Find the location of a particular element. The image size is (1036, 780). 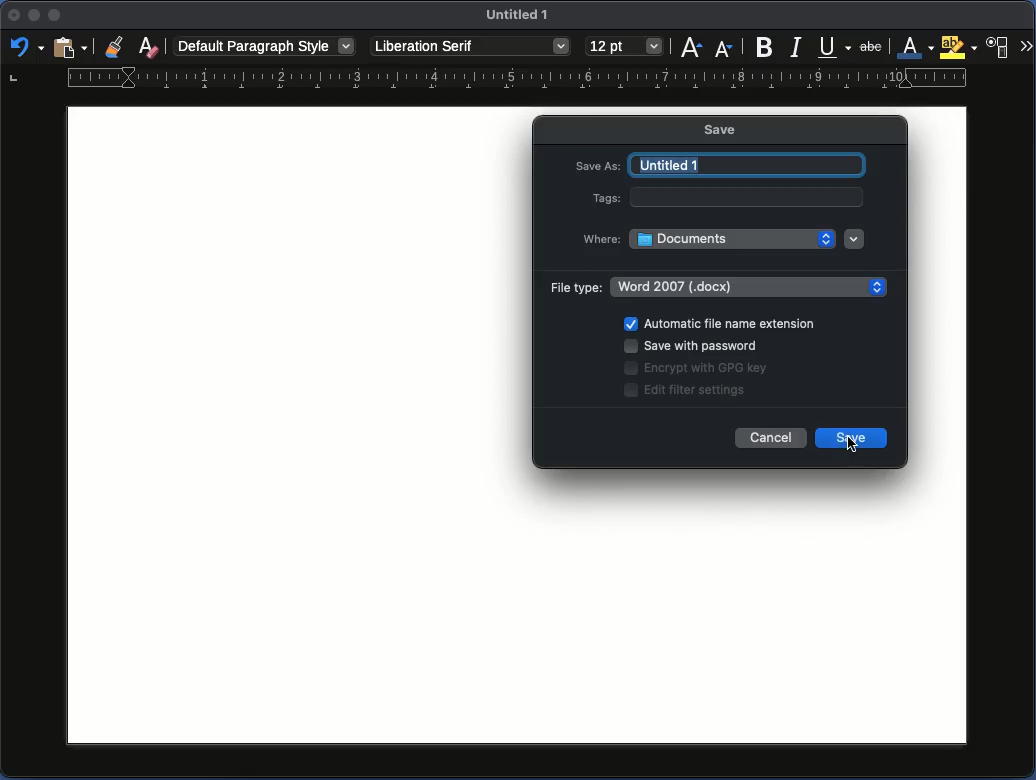

Save as is located at coordinates (598, 163).